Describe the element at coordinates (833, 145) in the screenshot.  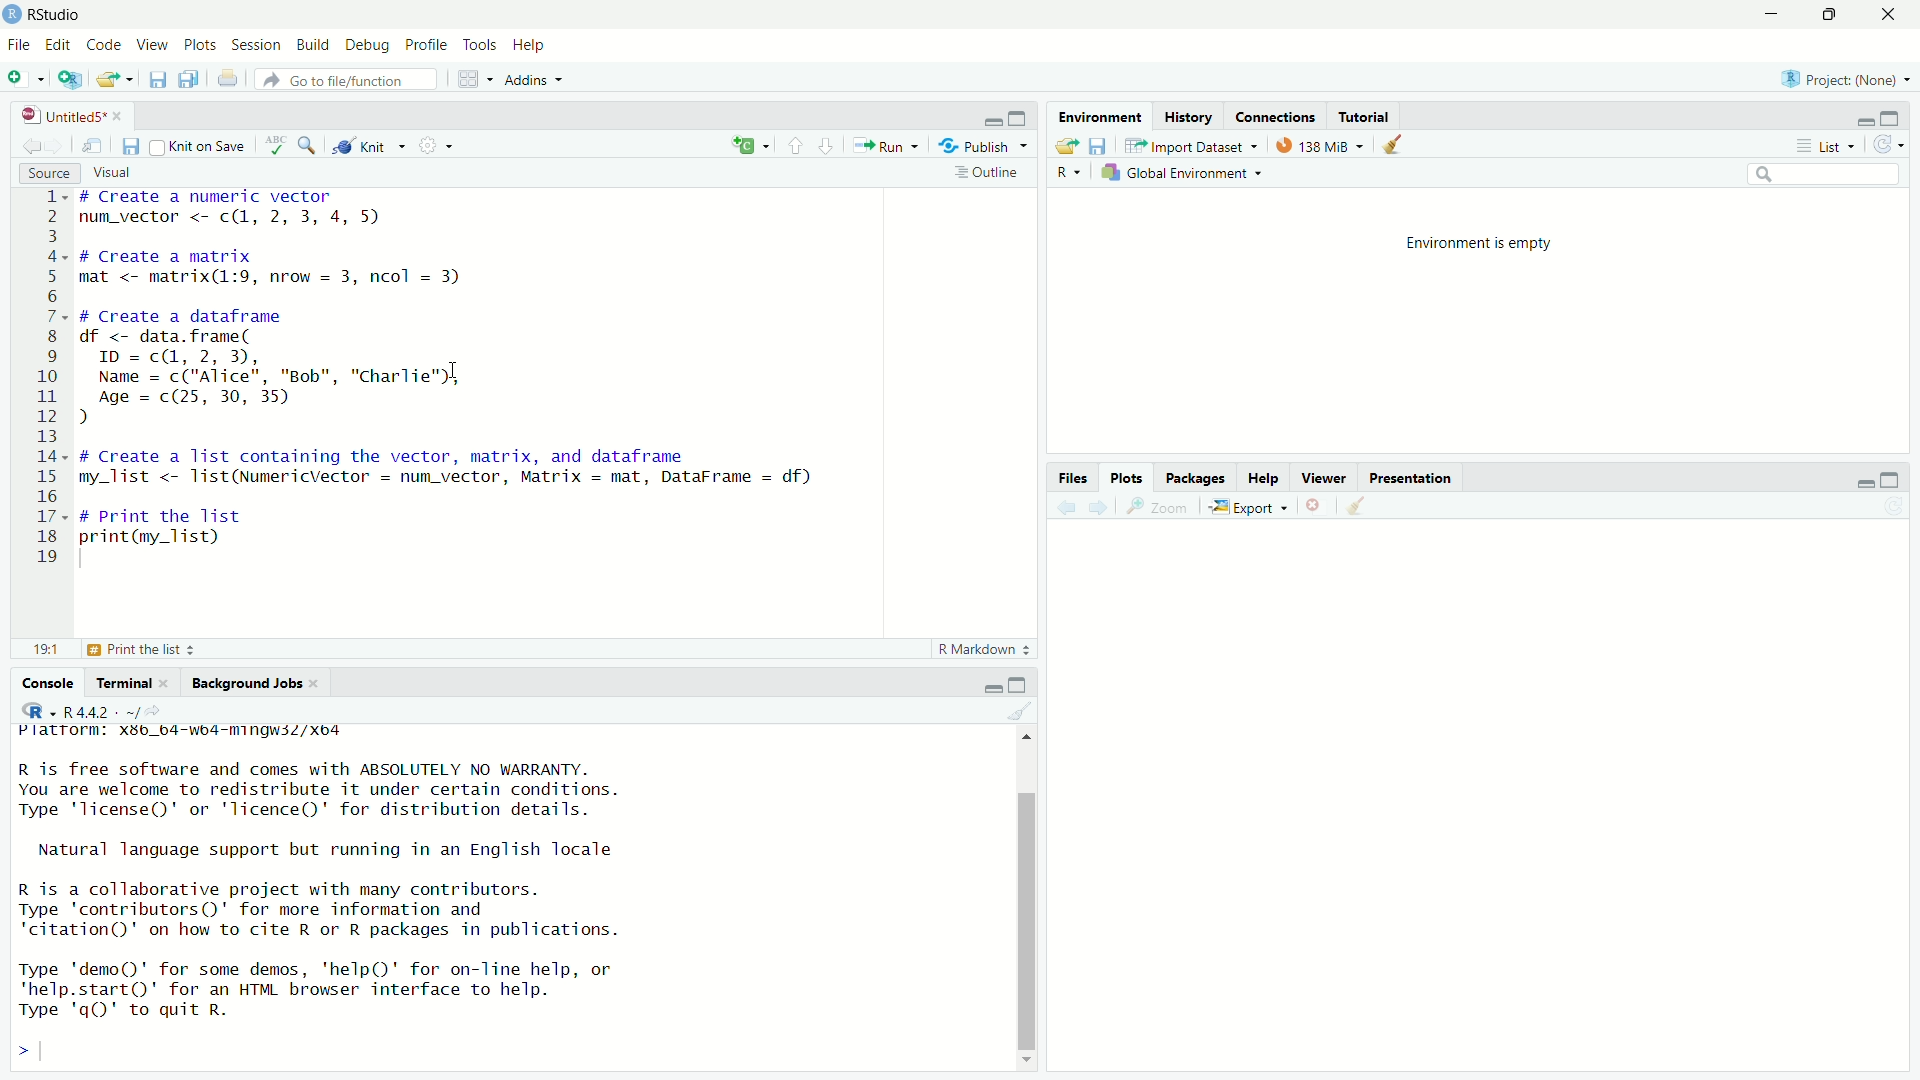
I see `downward` at that location.